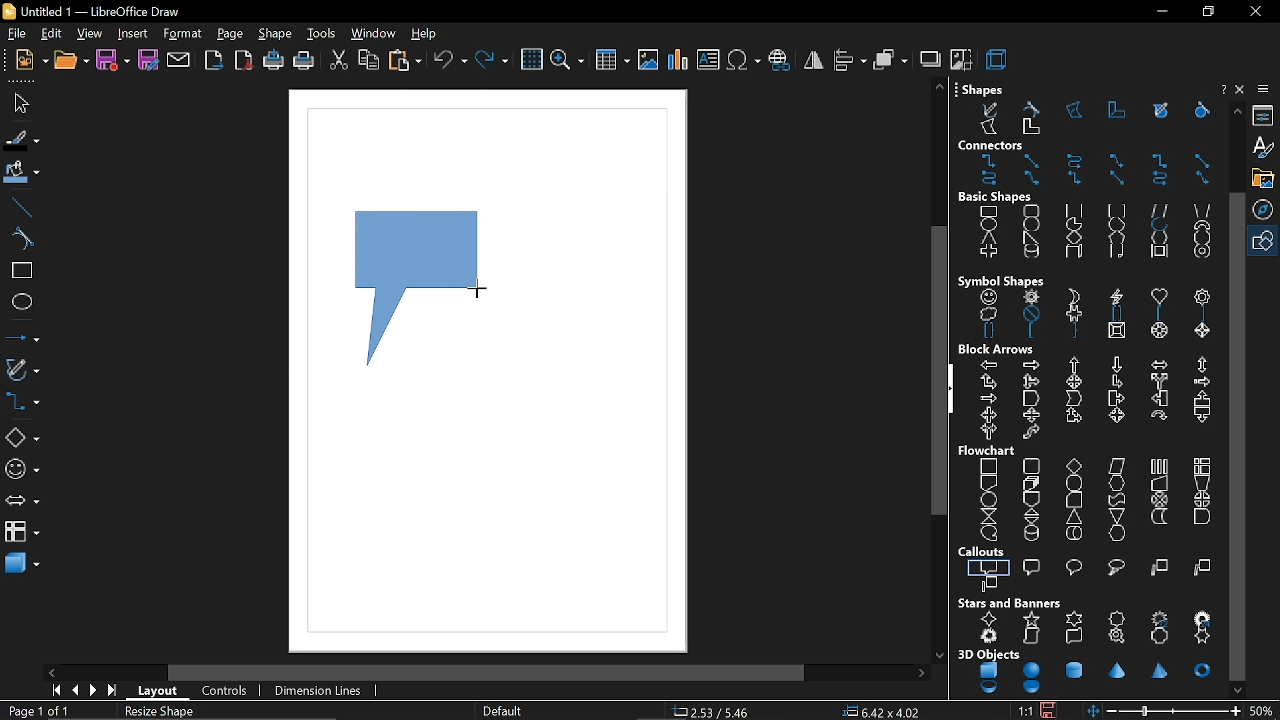 The image size is (1280, 720). I want to click on smiley face, so click(989, 298).